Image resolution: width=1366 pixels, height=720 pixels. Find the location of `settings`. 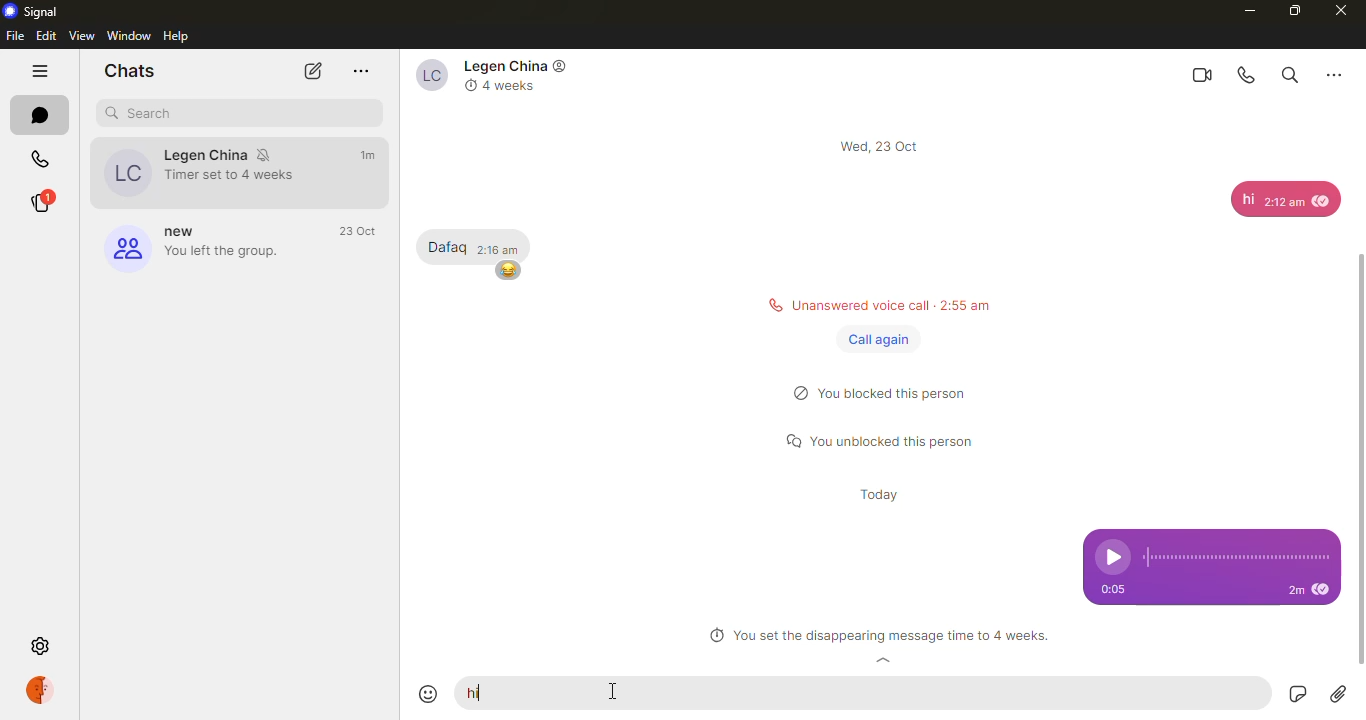

settings is located at coordinates (43, 647).